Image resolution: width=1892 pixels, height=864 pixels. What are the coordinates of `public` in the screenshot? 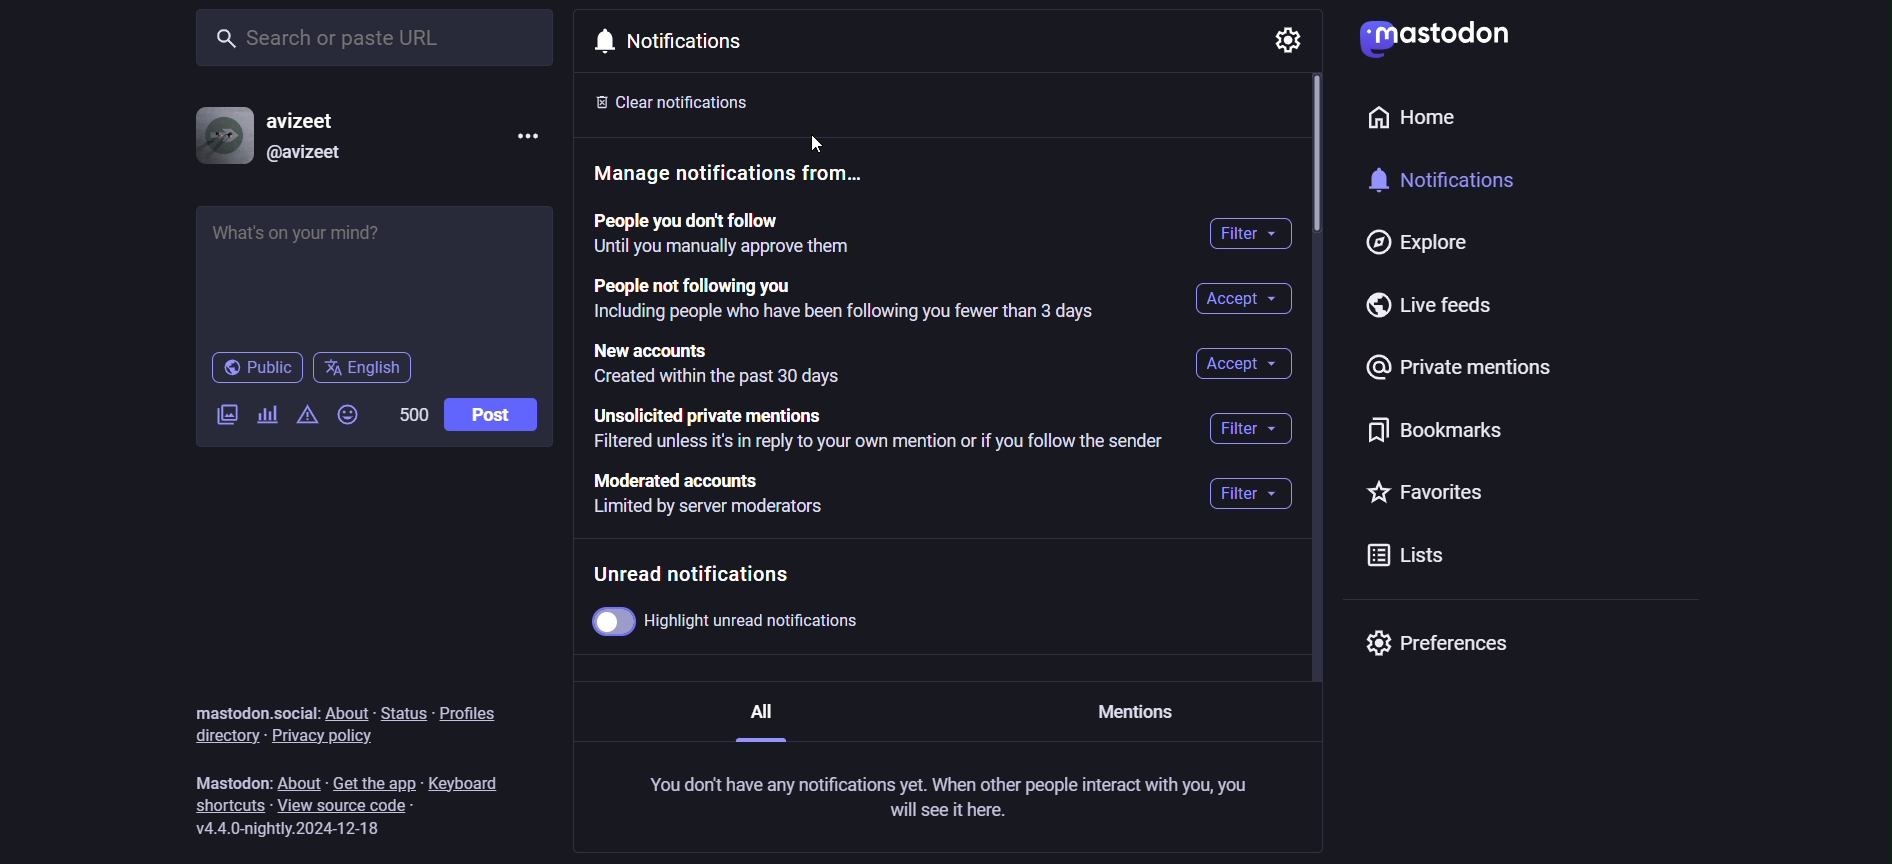 It's located at (255, 371).